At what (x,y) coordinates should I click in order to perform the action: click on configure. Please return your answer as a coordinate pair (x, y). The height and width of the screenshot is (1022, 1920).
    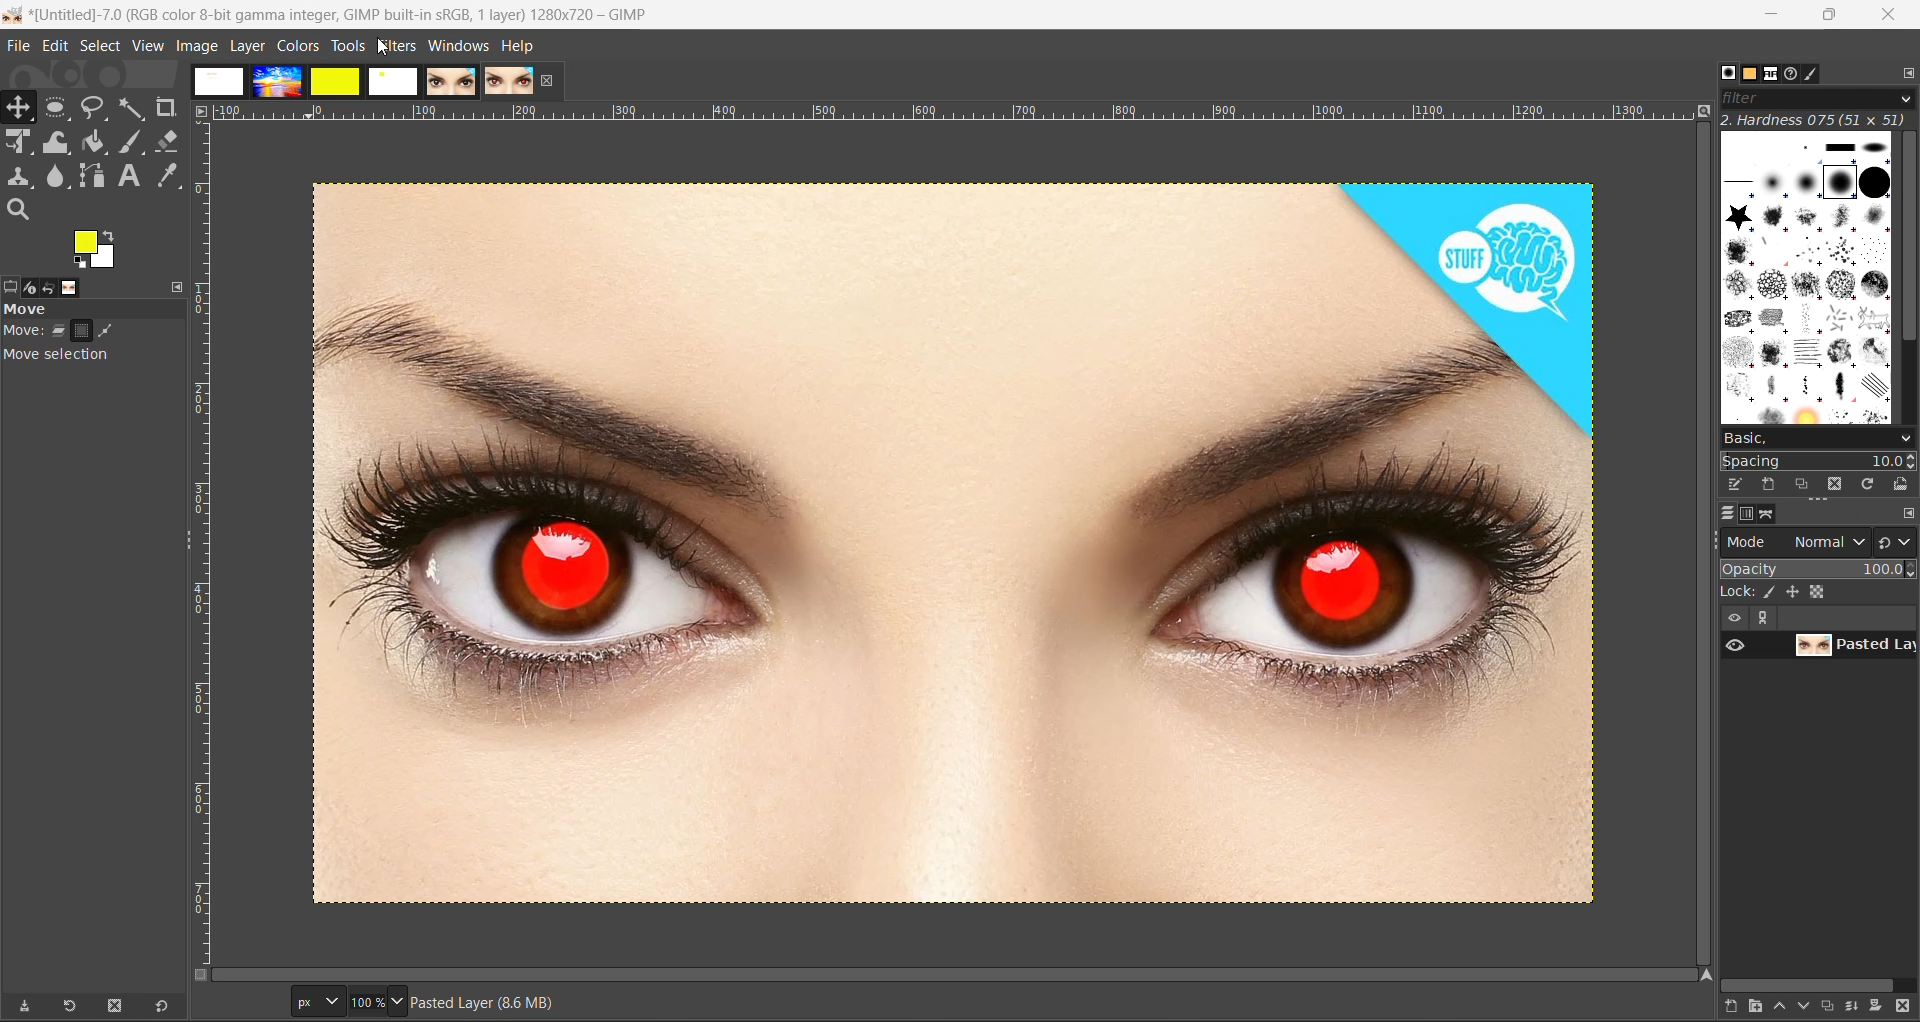
    Looking at the image, I should click on (1908, 72).